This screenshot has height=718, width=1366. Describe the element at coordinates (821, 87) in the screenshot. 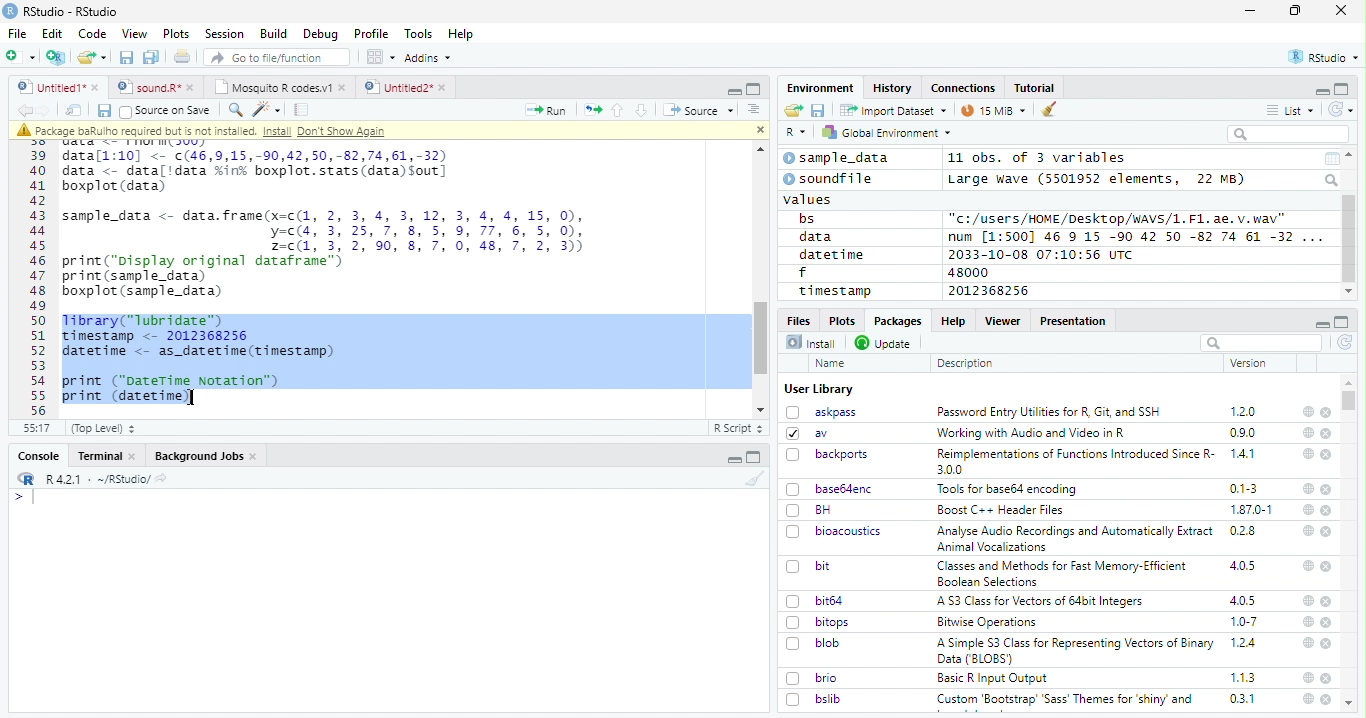

I see `Environment` at that location.